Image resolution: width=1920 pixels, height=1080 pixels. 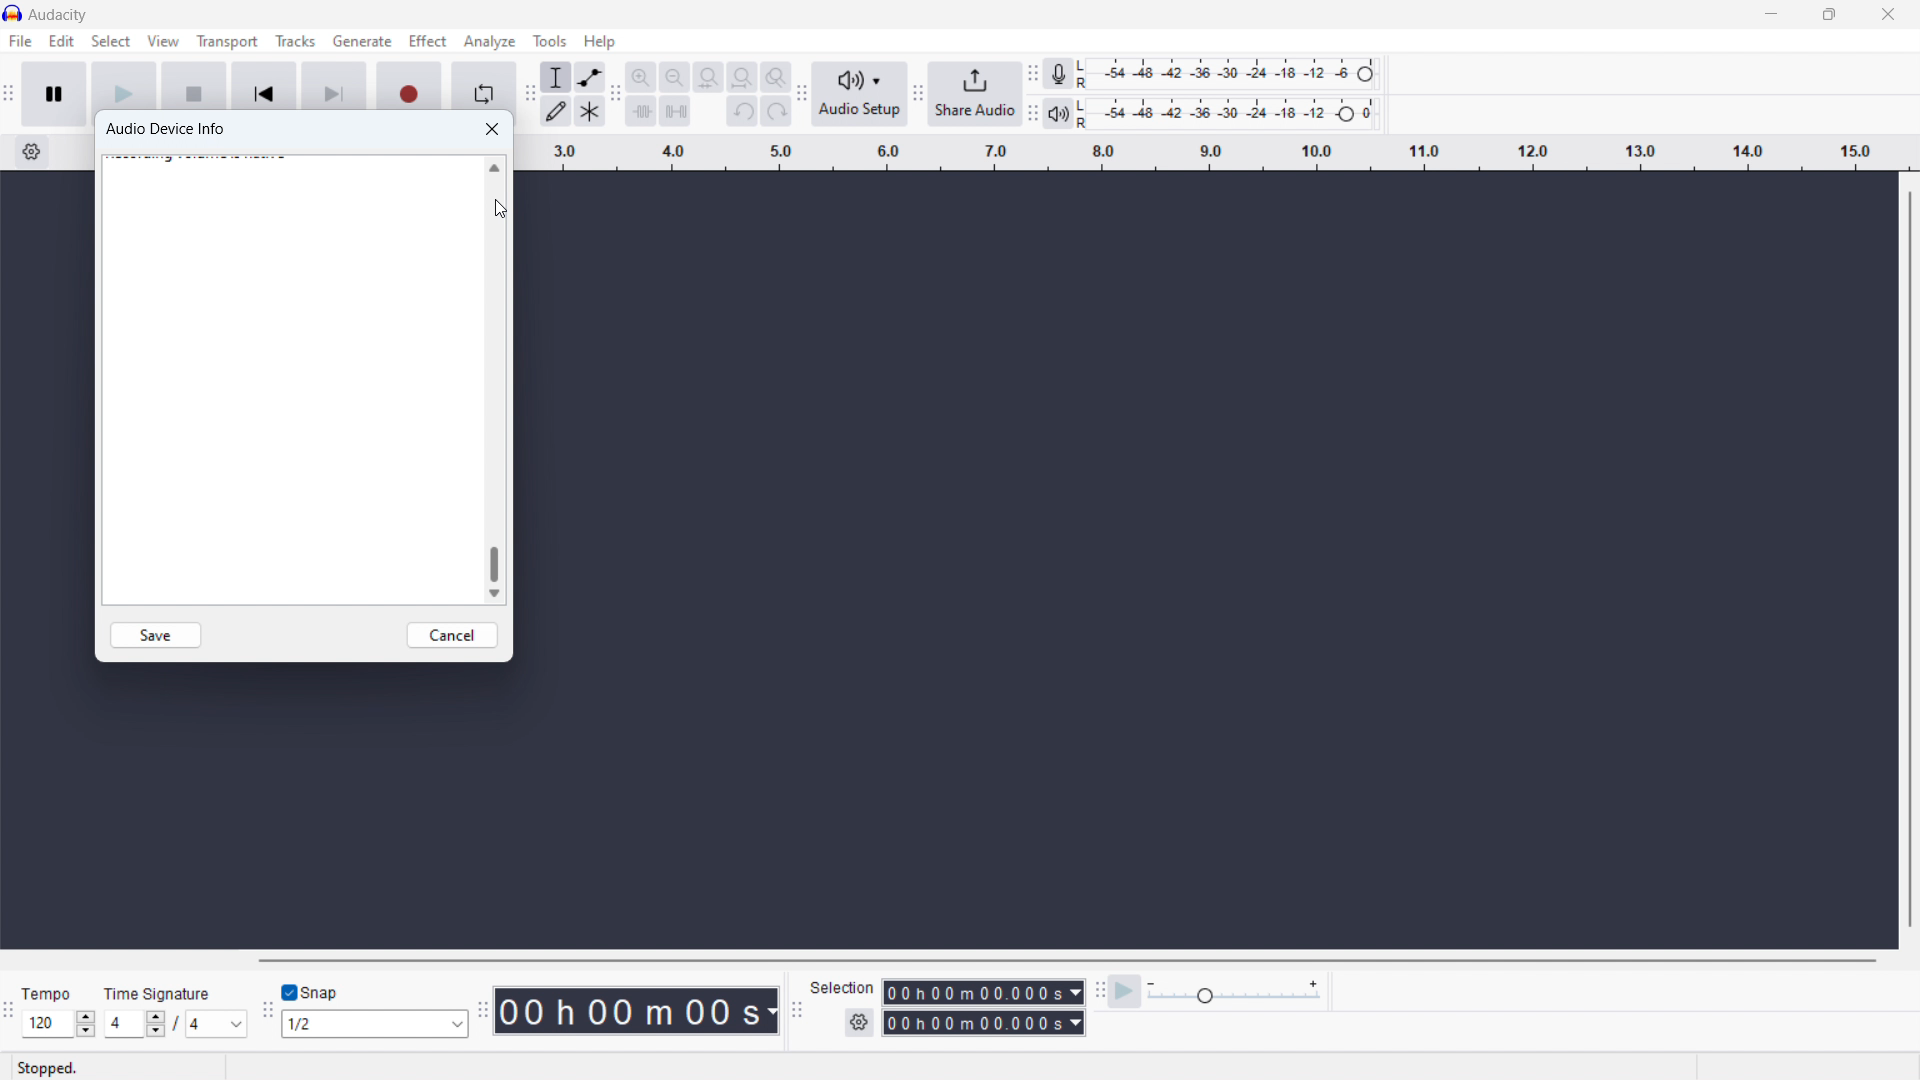 What do you see at coordinates (48, 1067) in the screenshot?
I see `Stopped` at bounding box center [48, 1067].